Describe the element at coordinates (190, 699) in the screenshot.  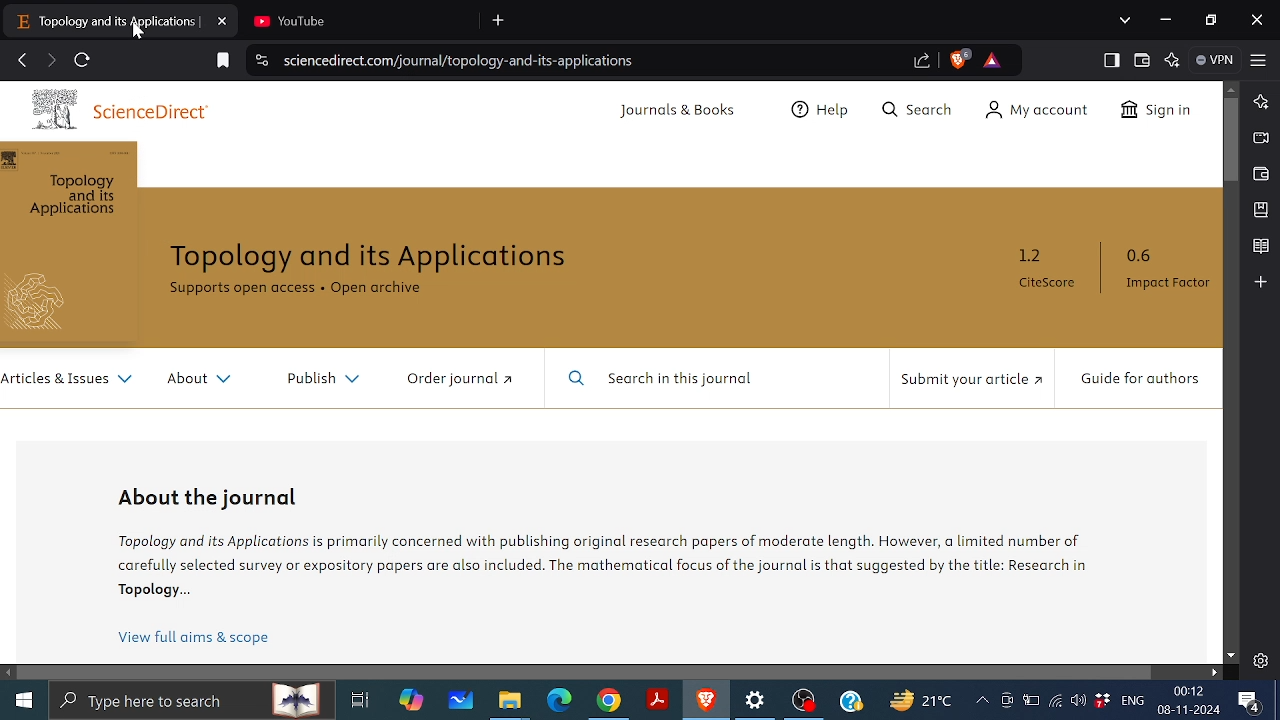
I see `Type here or search apps` at that location.